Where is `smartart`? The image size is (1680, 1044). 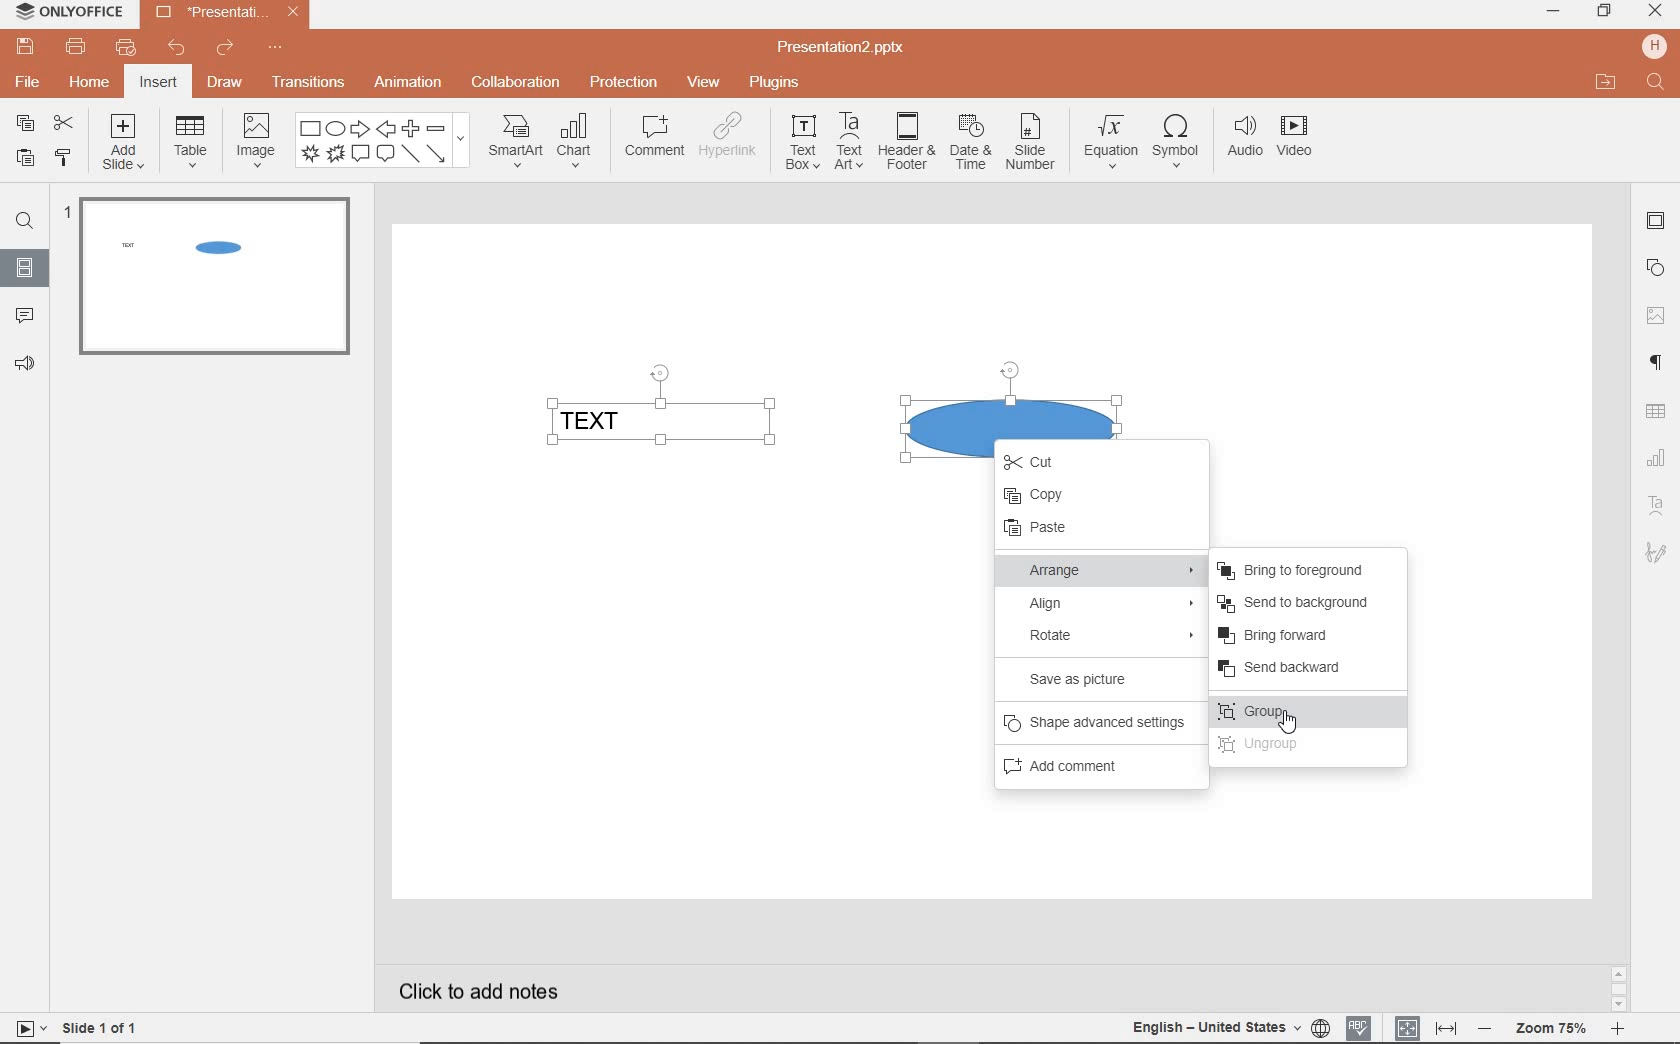
smartart is located at coordinates (515, 140).